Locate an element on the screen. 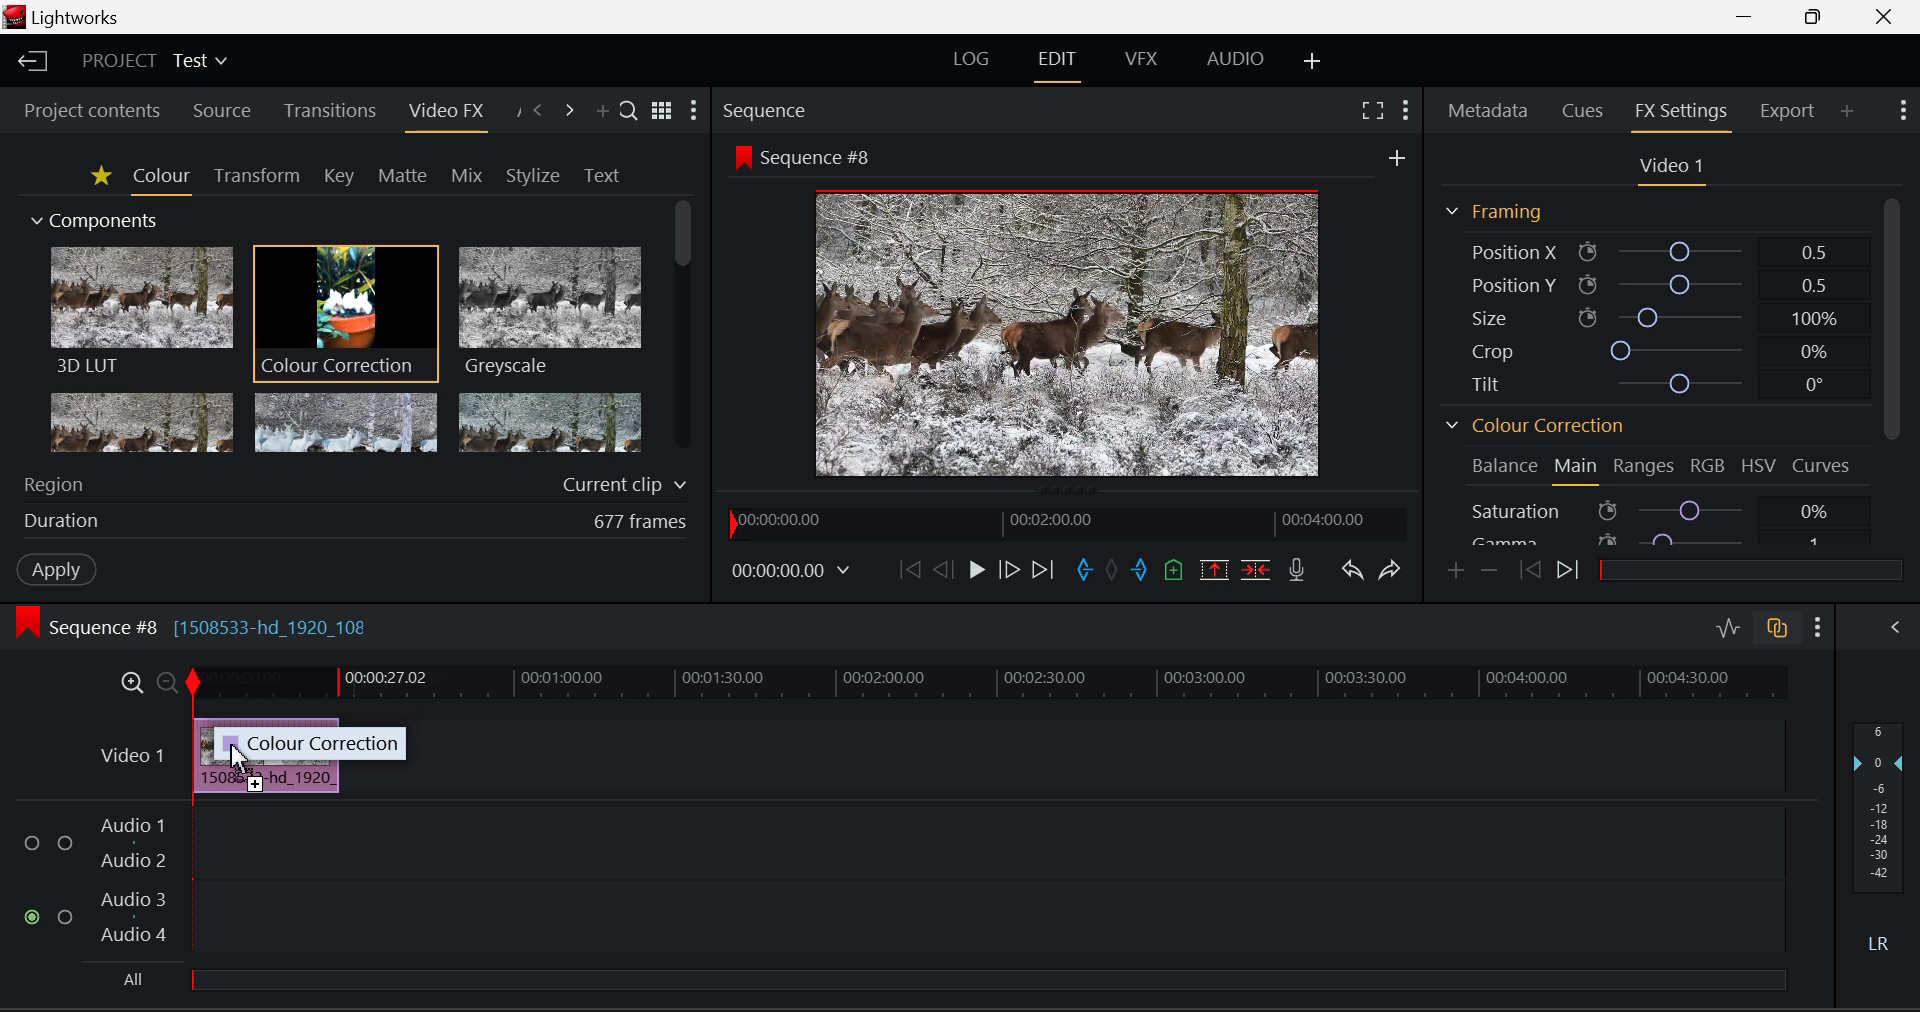 The height and width of the screenshot is (1012, 1920). Audio Input Checkbox is located at coordinates (30, 916).